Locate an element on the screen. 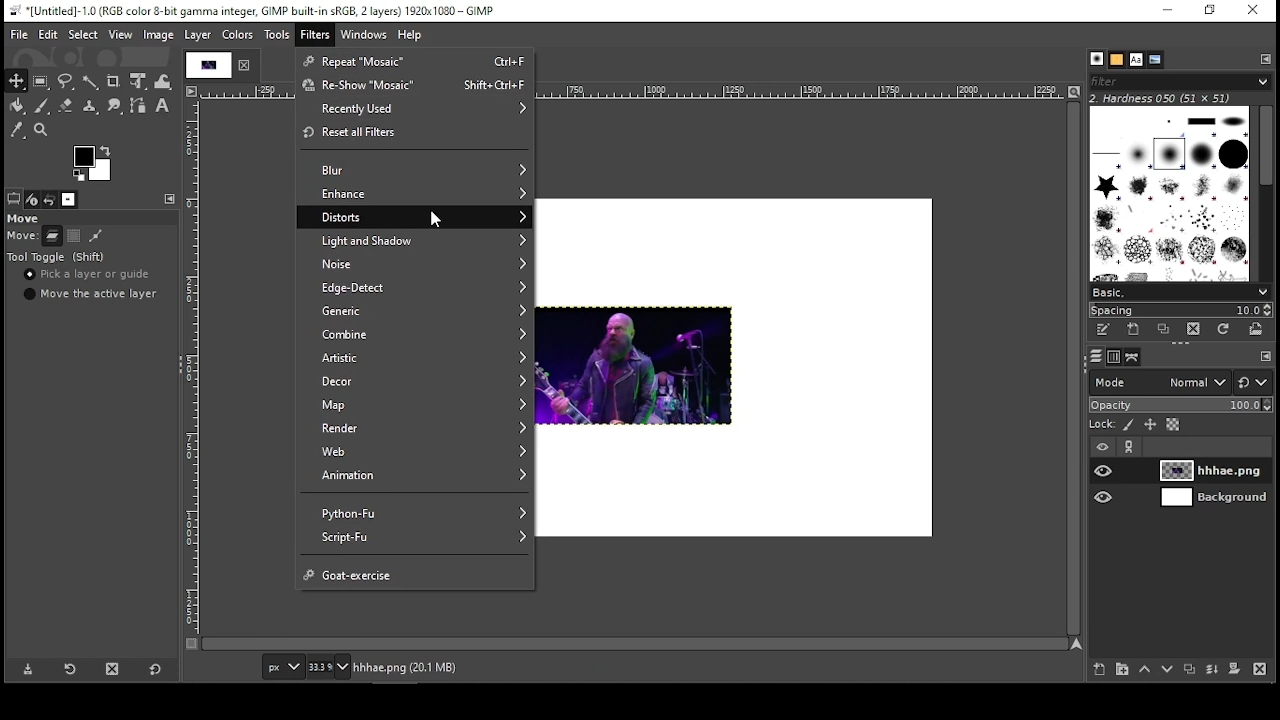 The width and height of the screenshot is (1280, 720). move layers is located at coordinates (51, 236).